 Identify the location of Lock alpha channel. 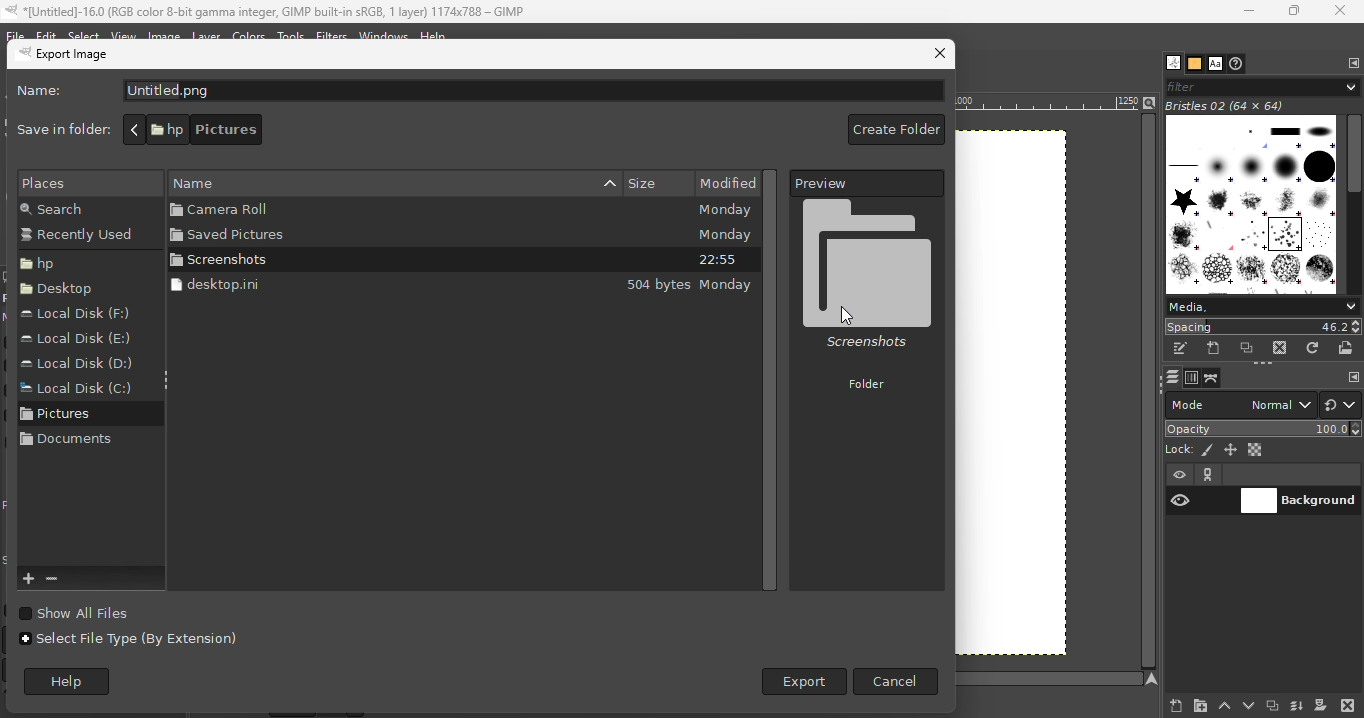
(1257, 450).